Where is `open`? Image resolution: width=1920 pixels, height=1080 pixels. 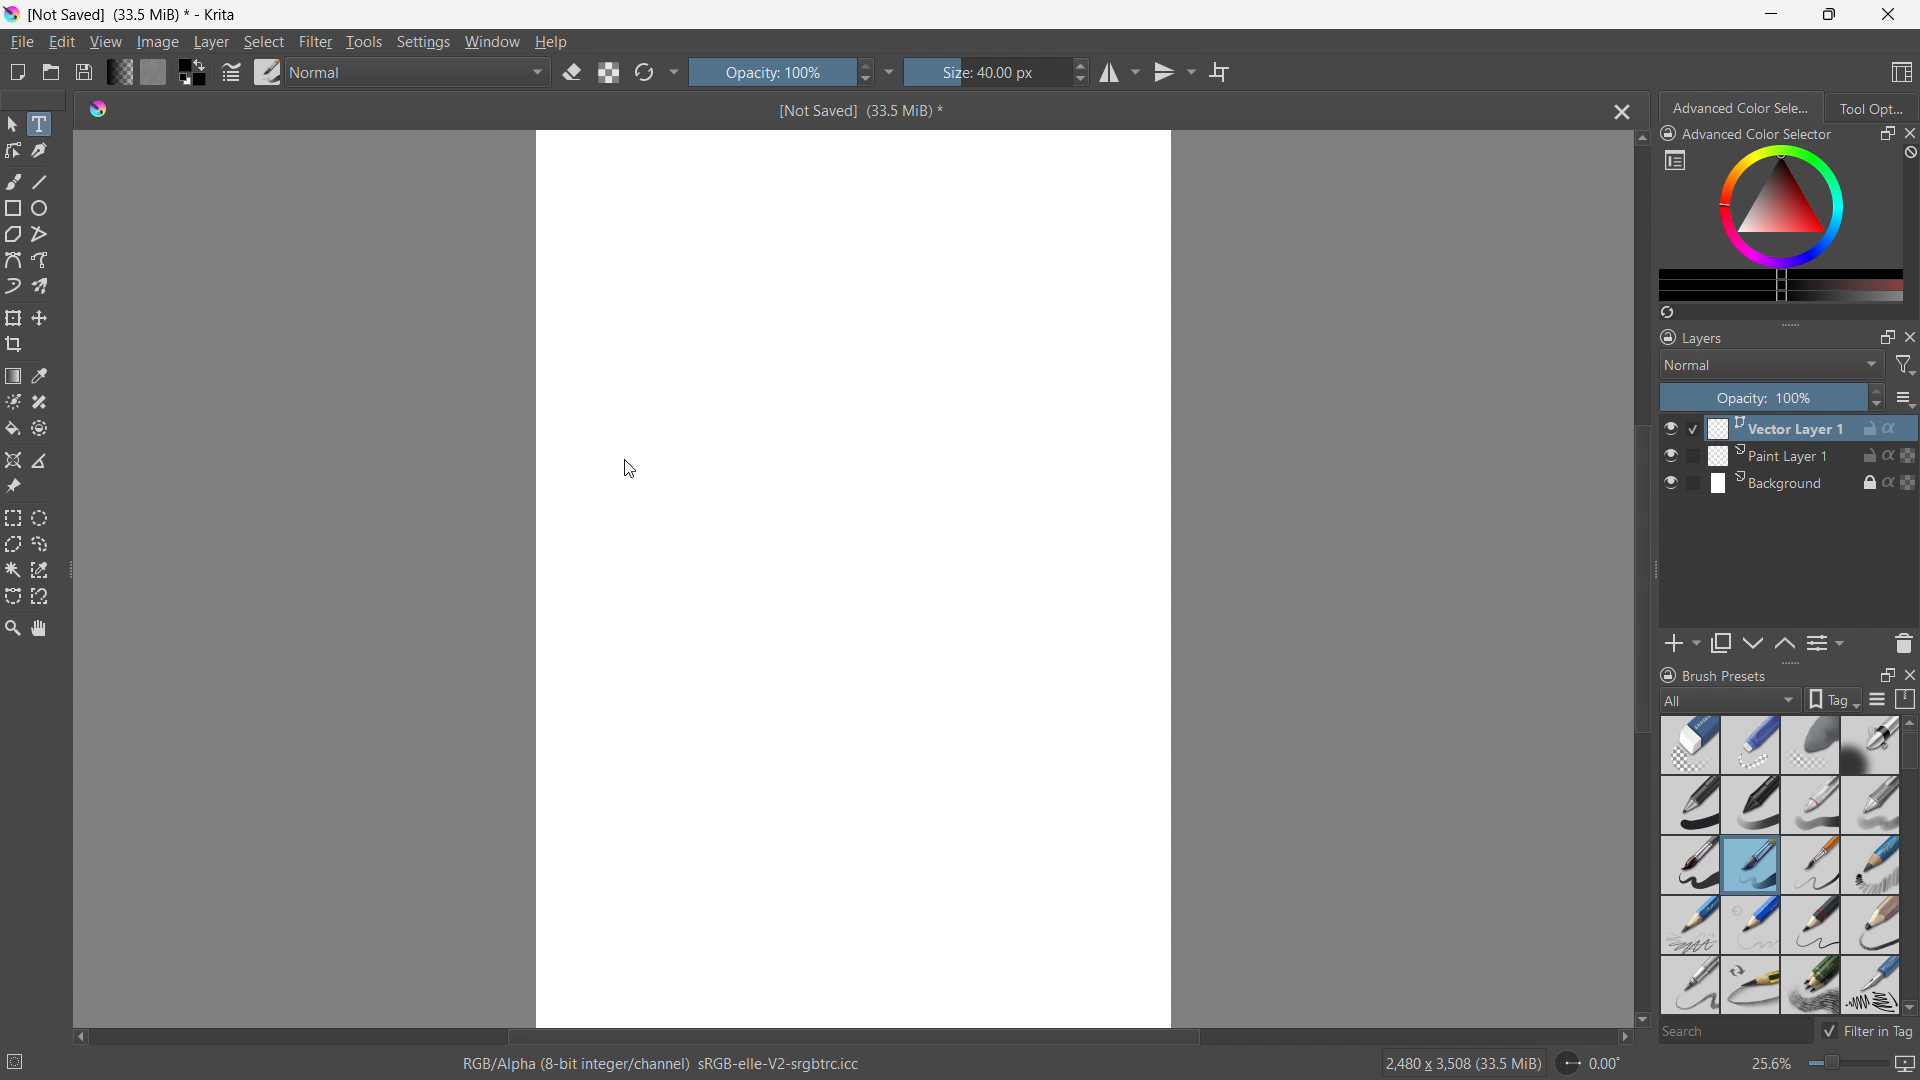 open is located at coordinates (51, 72).